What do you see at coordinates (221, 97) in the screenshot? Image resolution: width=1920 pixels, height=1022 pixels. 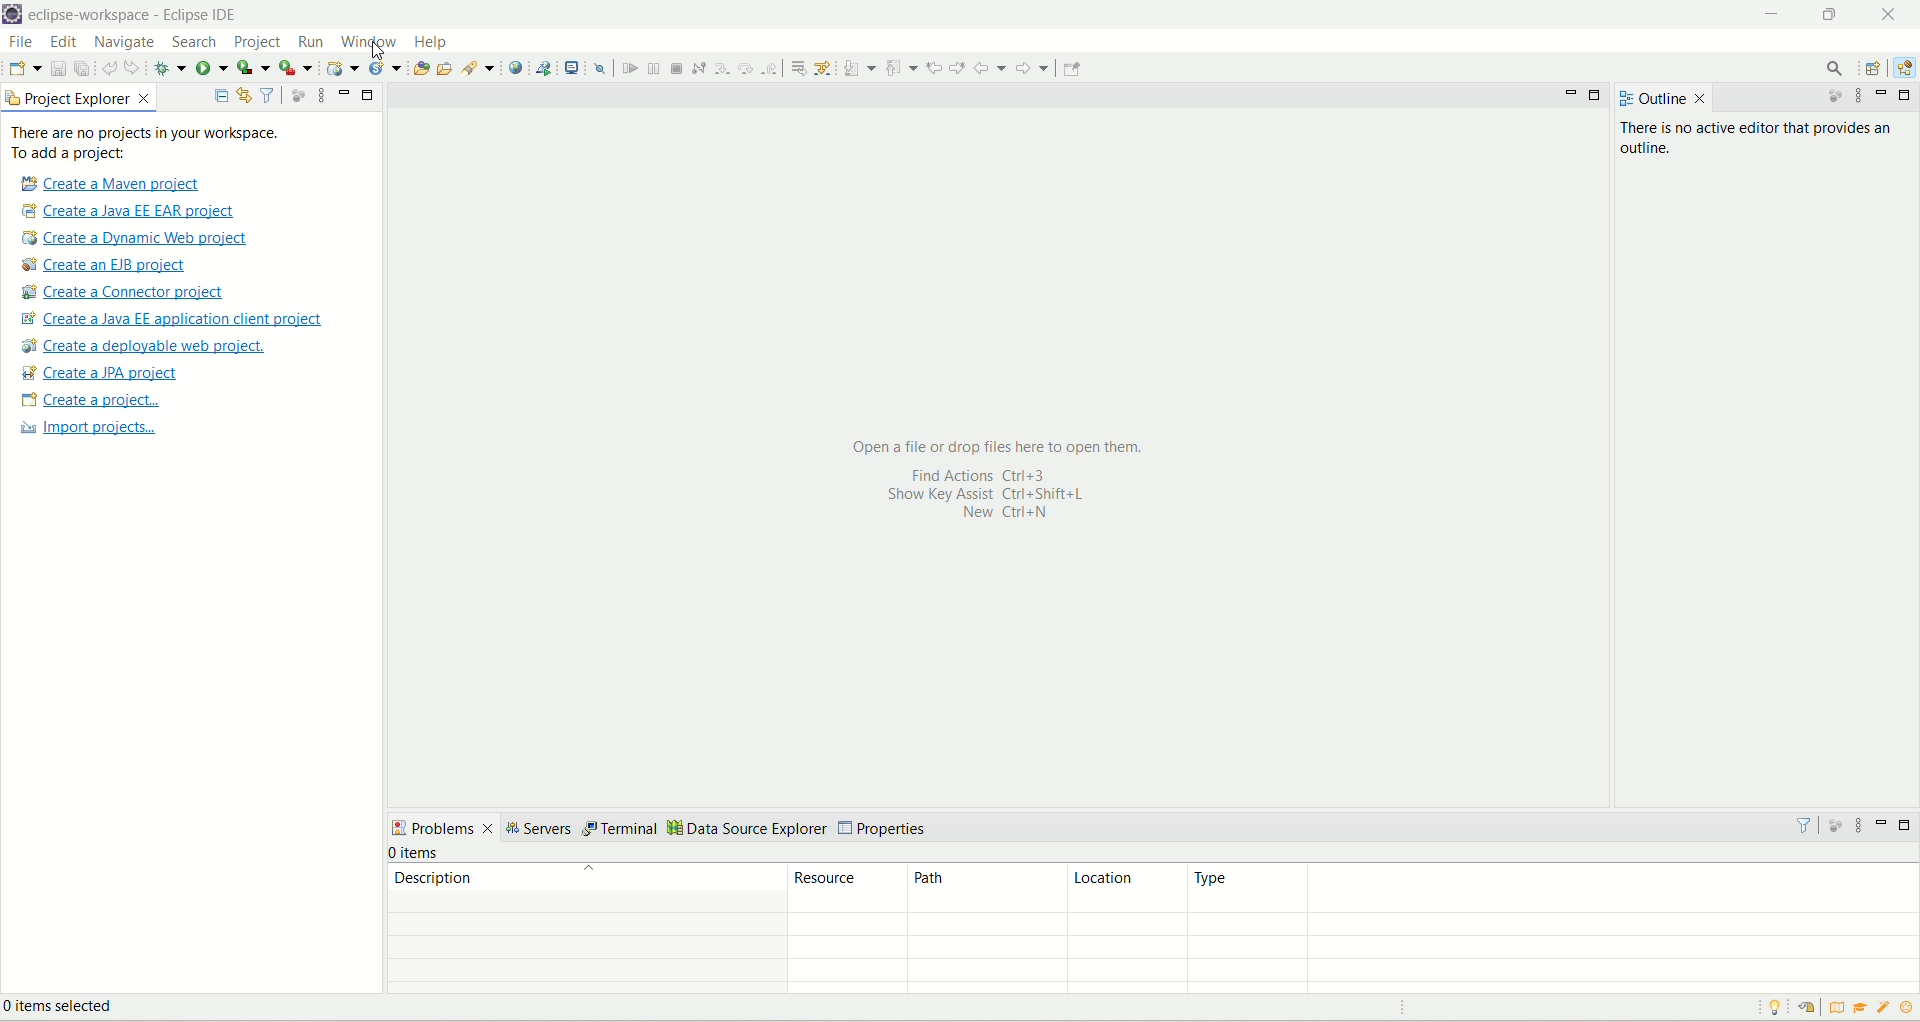 I see `collapse all` at bounding box center [221, 97].